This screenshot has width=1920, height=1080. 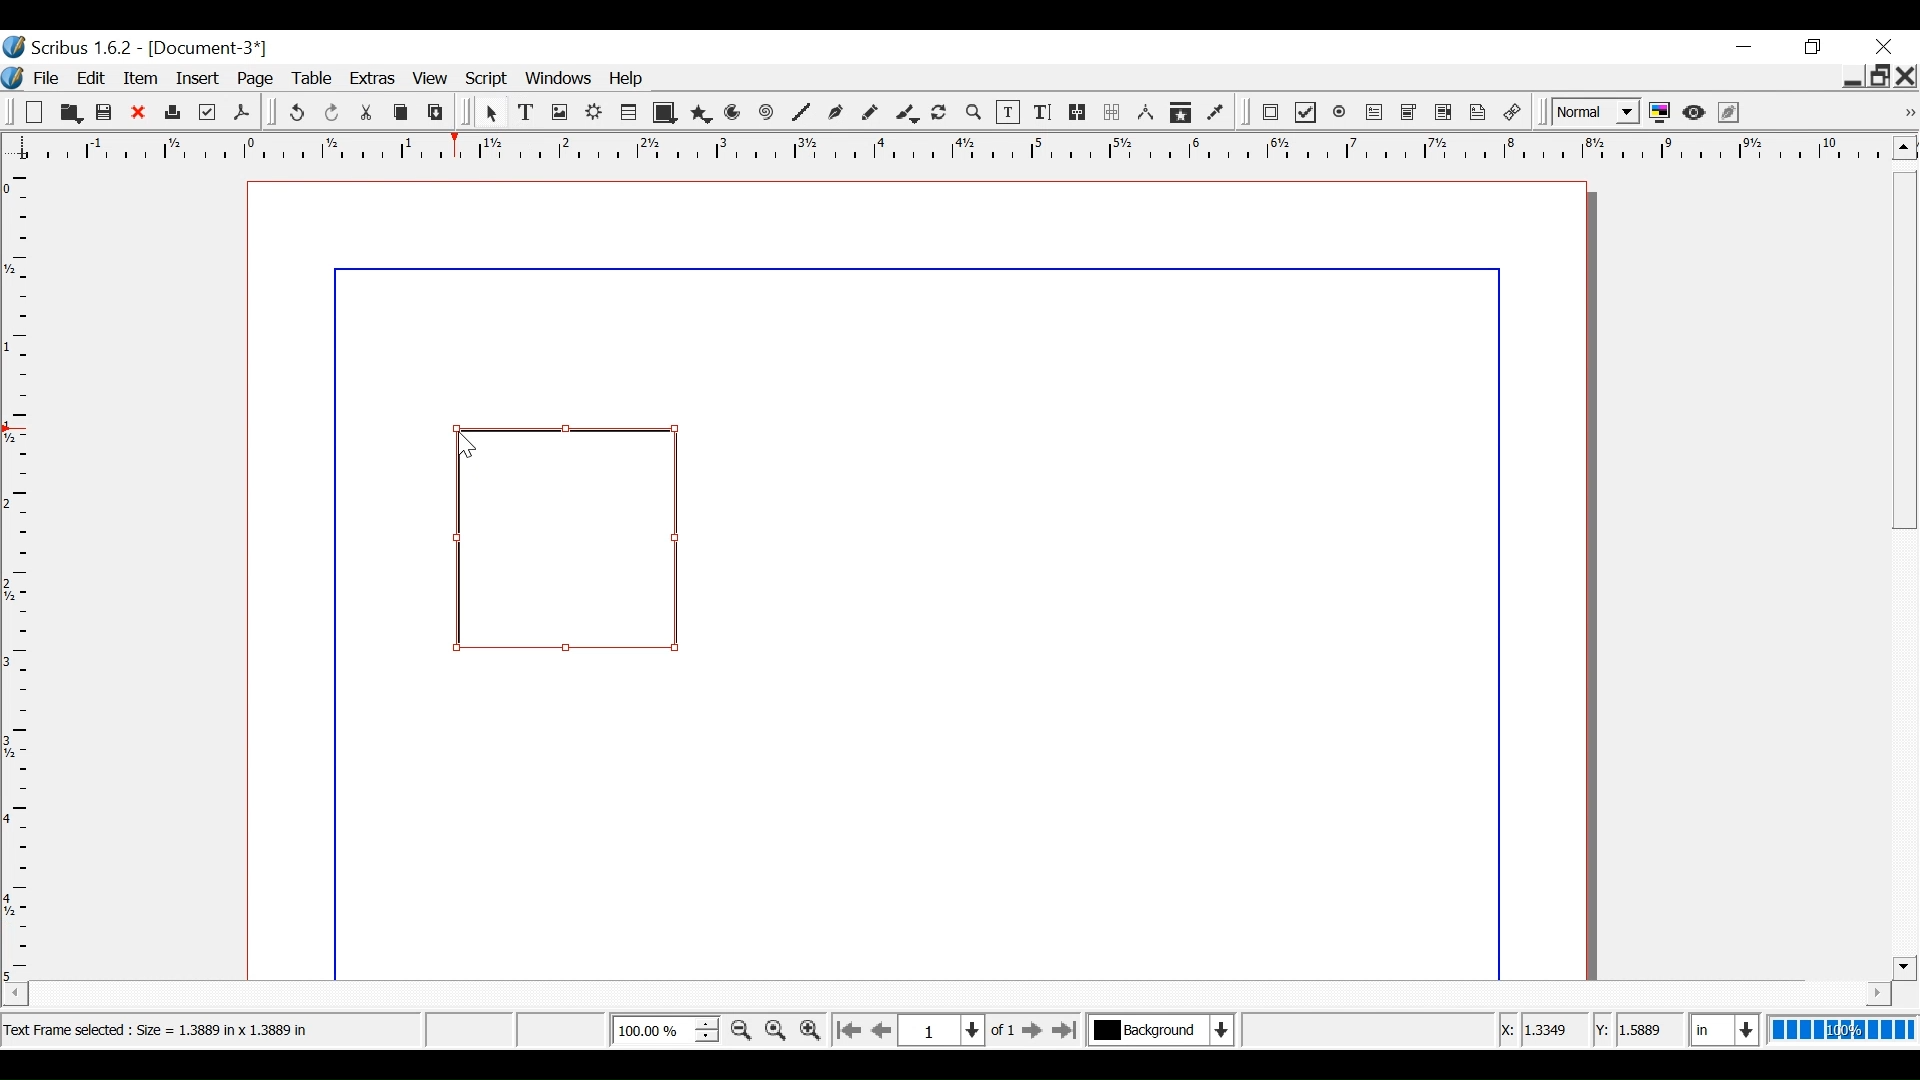 What do you see at coordinates (69, 47) in the screenshot?
I see `Scribus version` at bounding box center [69, 47].